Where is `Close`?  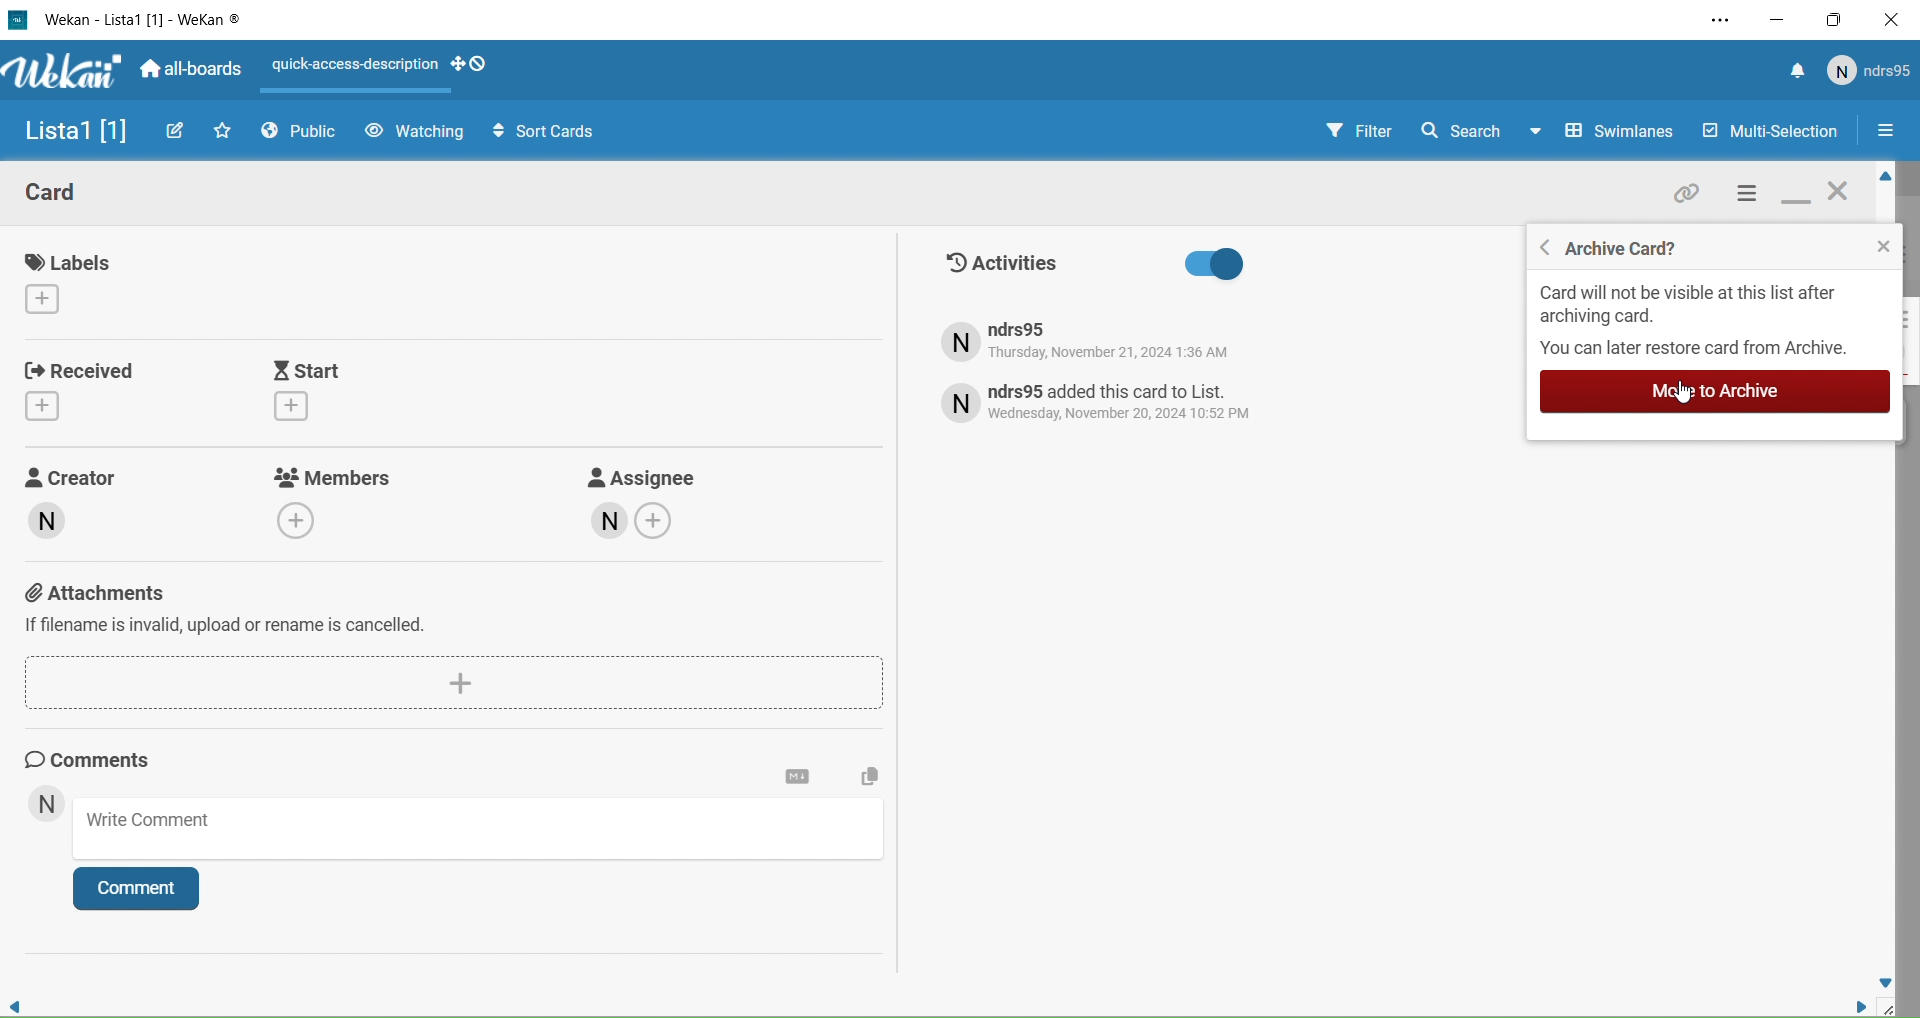
Close is located at coordinates (1890, 22).